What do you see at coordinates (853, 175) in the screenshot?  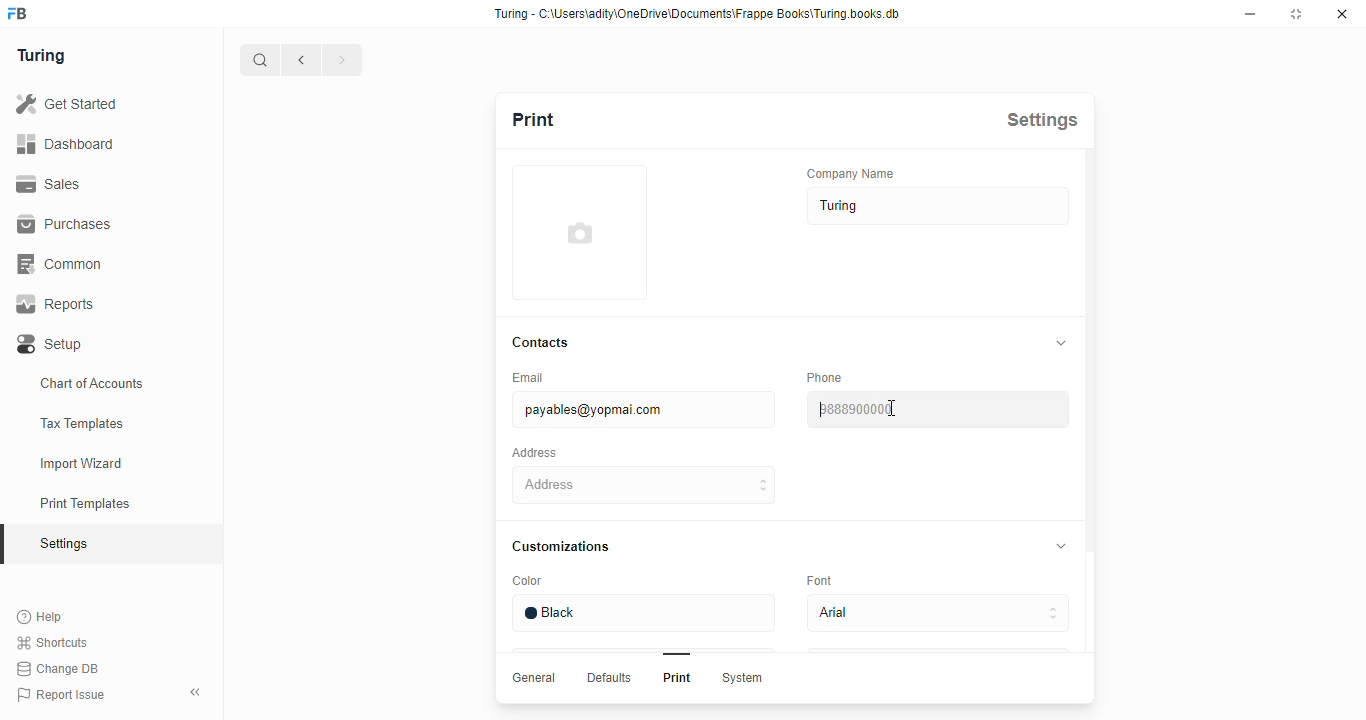 I see `‘Company Name` at bounding box center [853, 175].